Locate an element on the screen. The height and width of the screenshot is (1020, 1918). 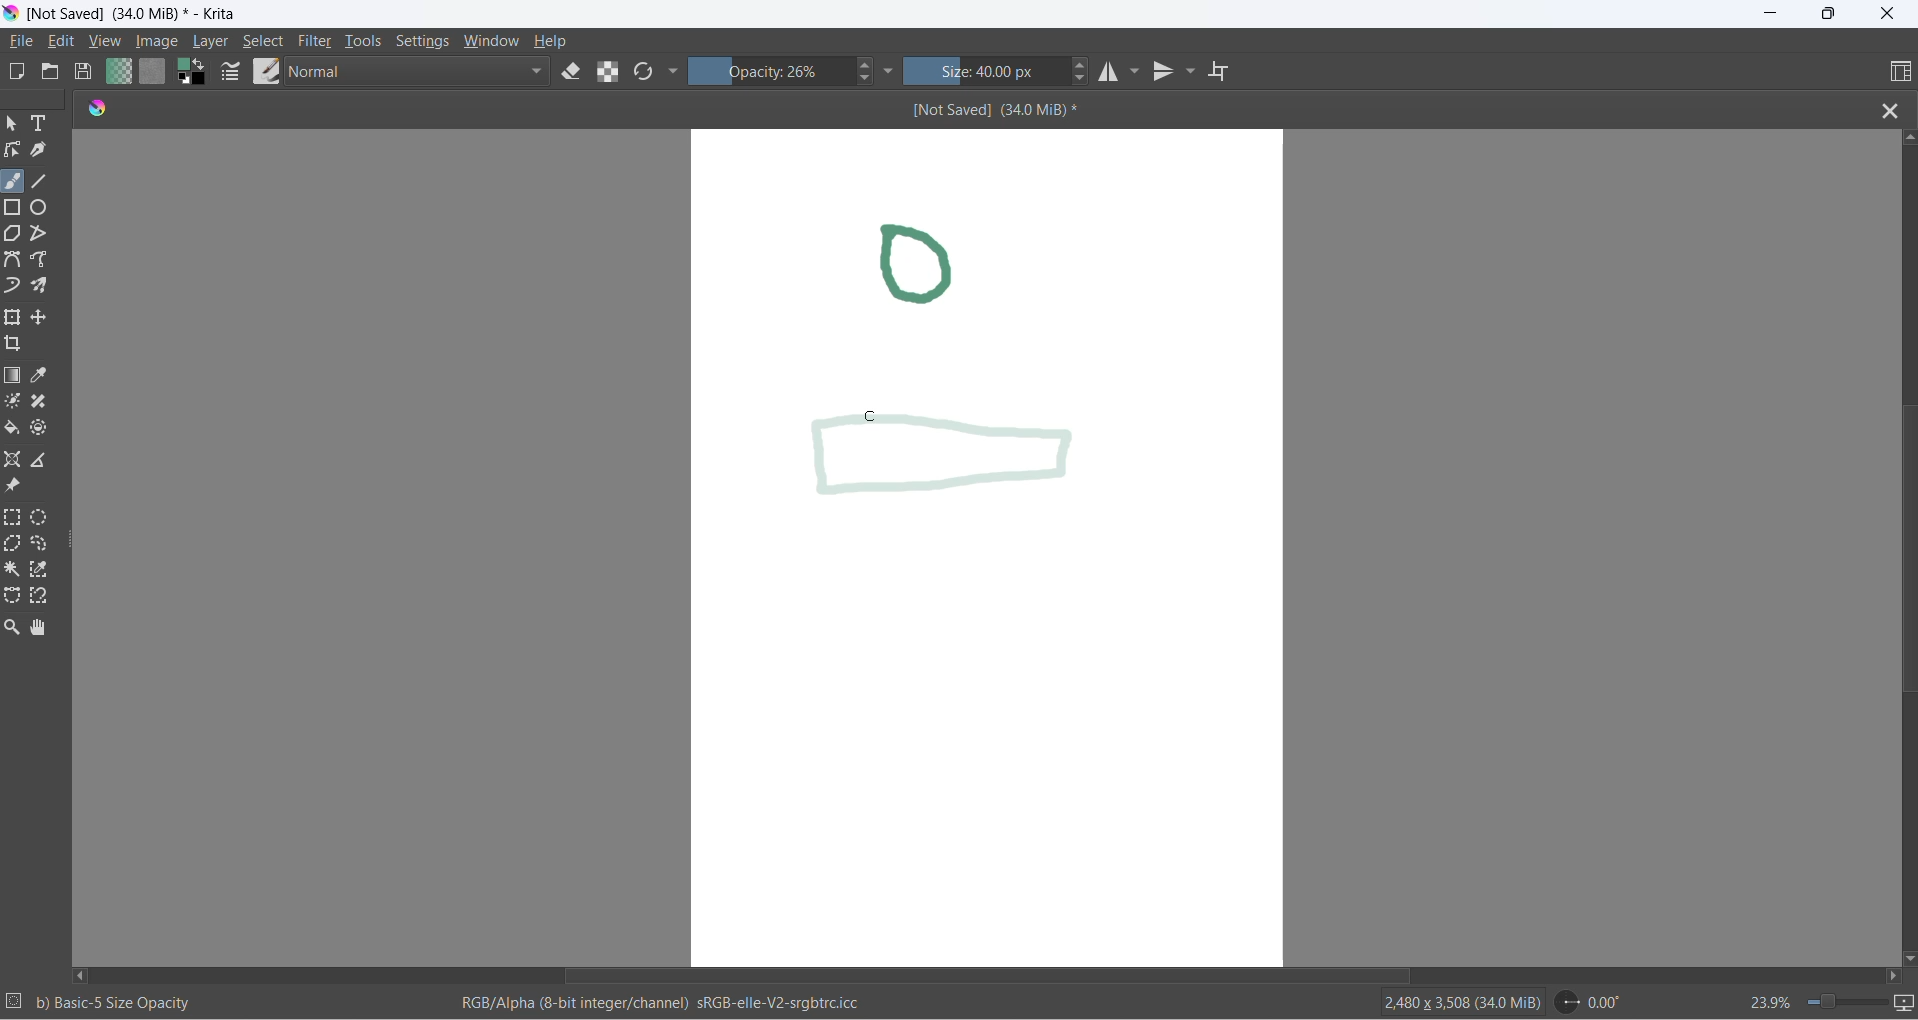
new opacity is located at coordinates (957, 469).